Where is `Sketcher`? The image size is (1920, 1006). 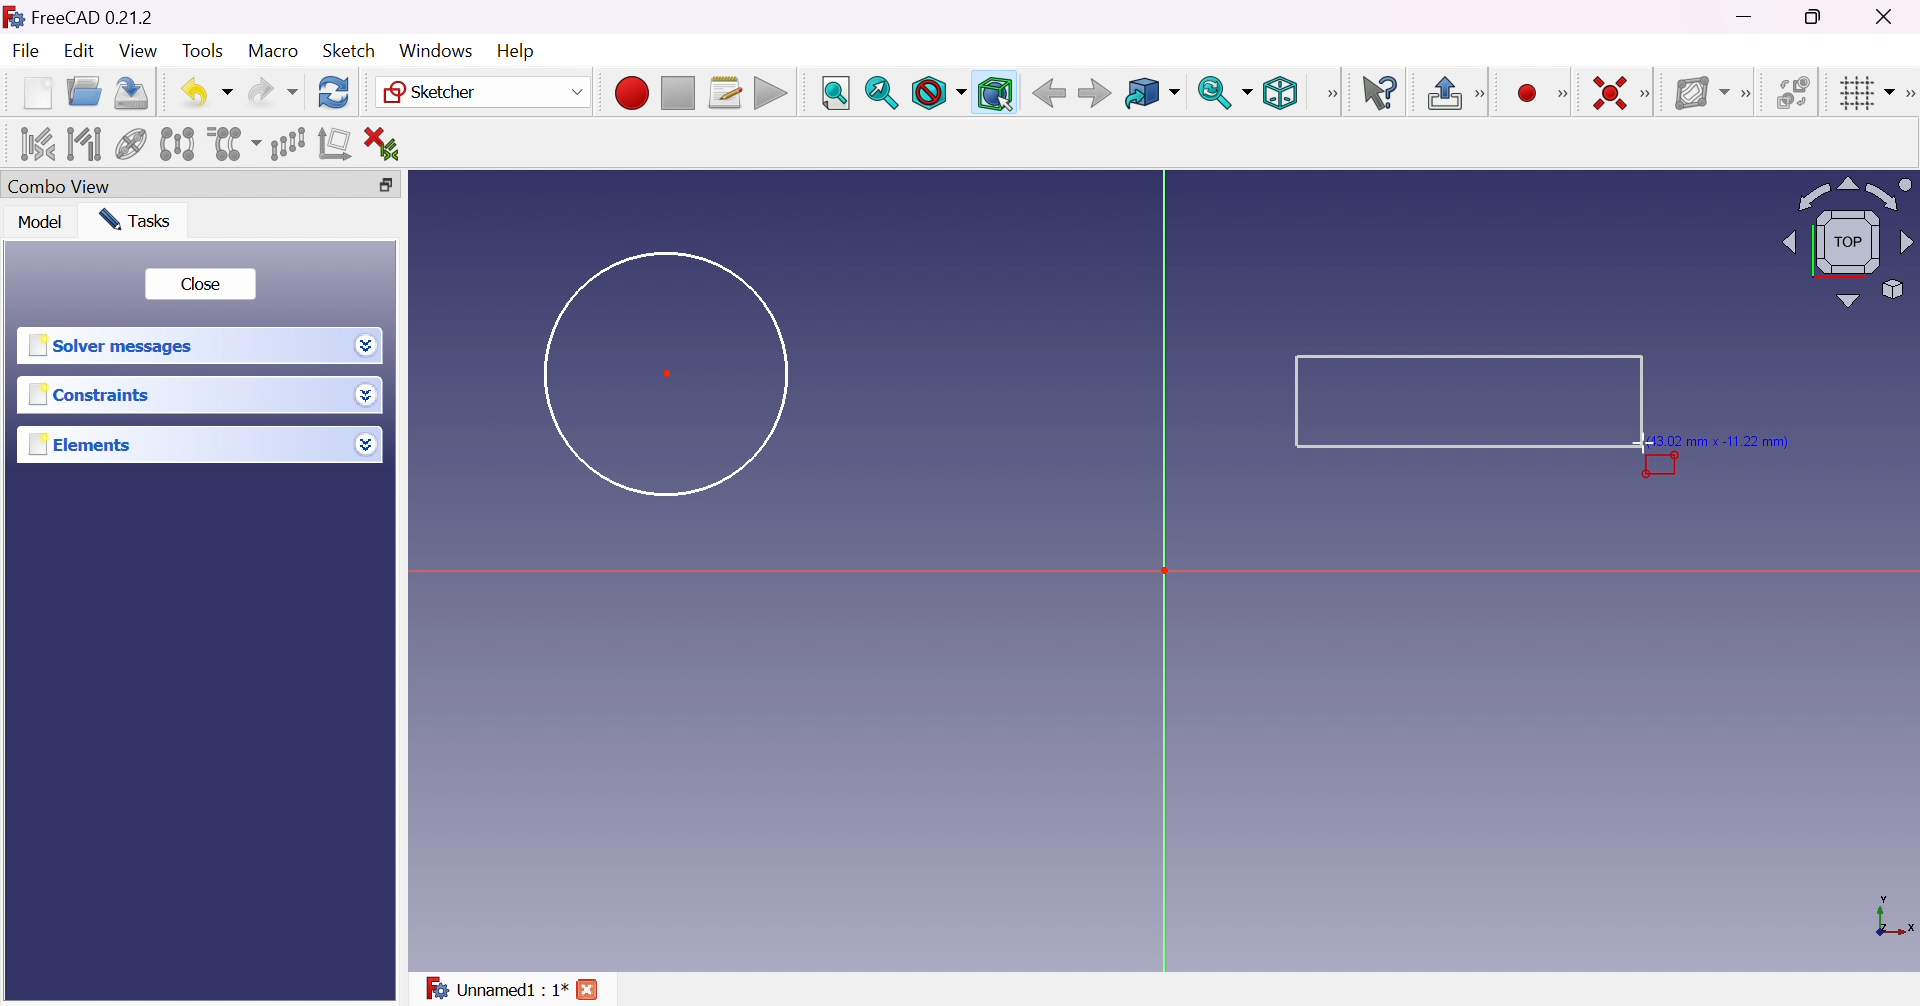
Sketcher is located at coordinates (480, 92).